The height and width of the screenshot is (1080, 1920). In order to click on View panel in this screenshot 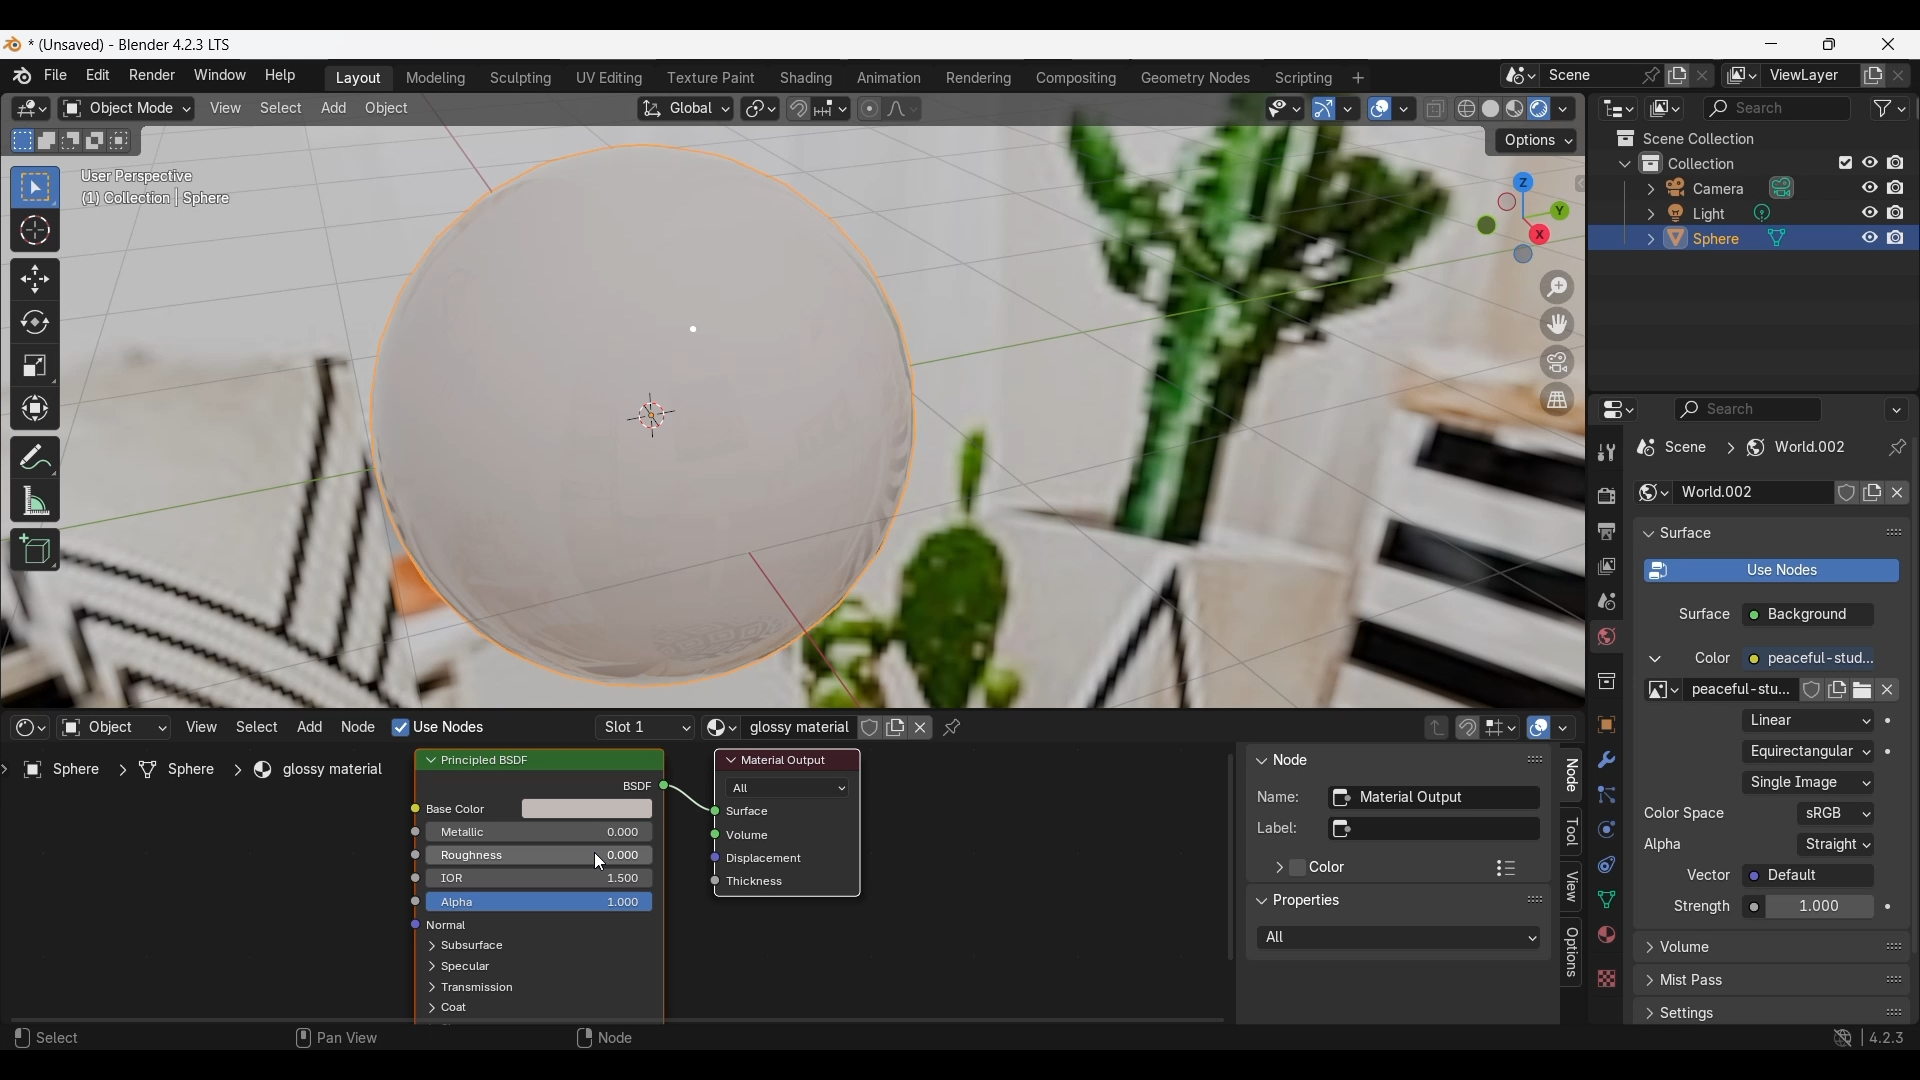, I will do `click(1571, 888)`.